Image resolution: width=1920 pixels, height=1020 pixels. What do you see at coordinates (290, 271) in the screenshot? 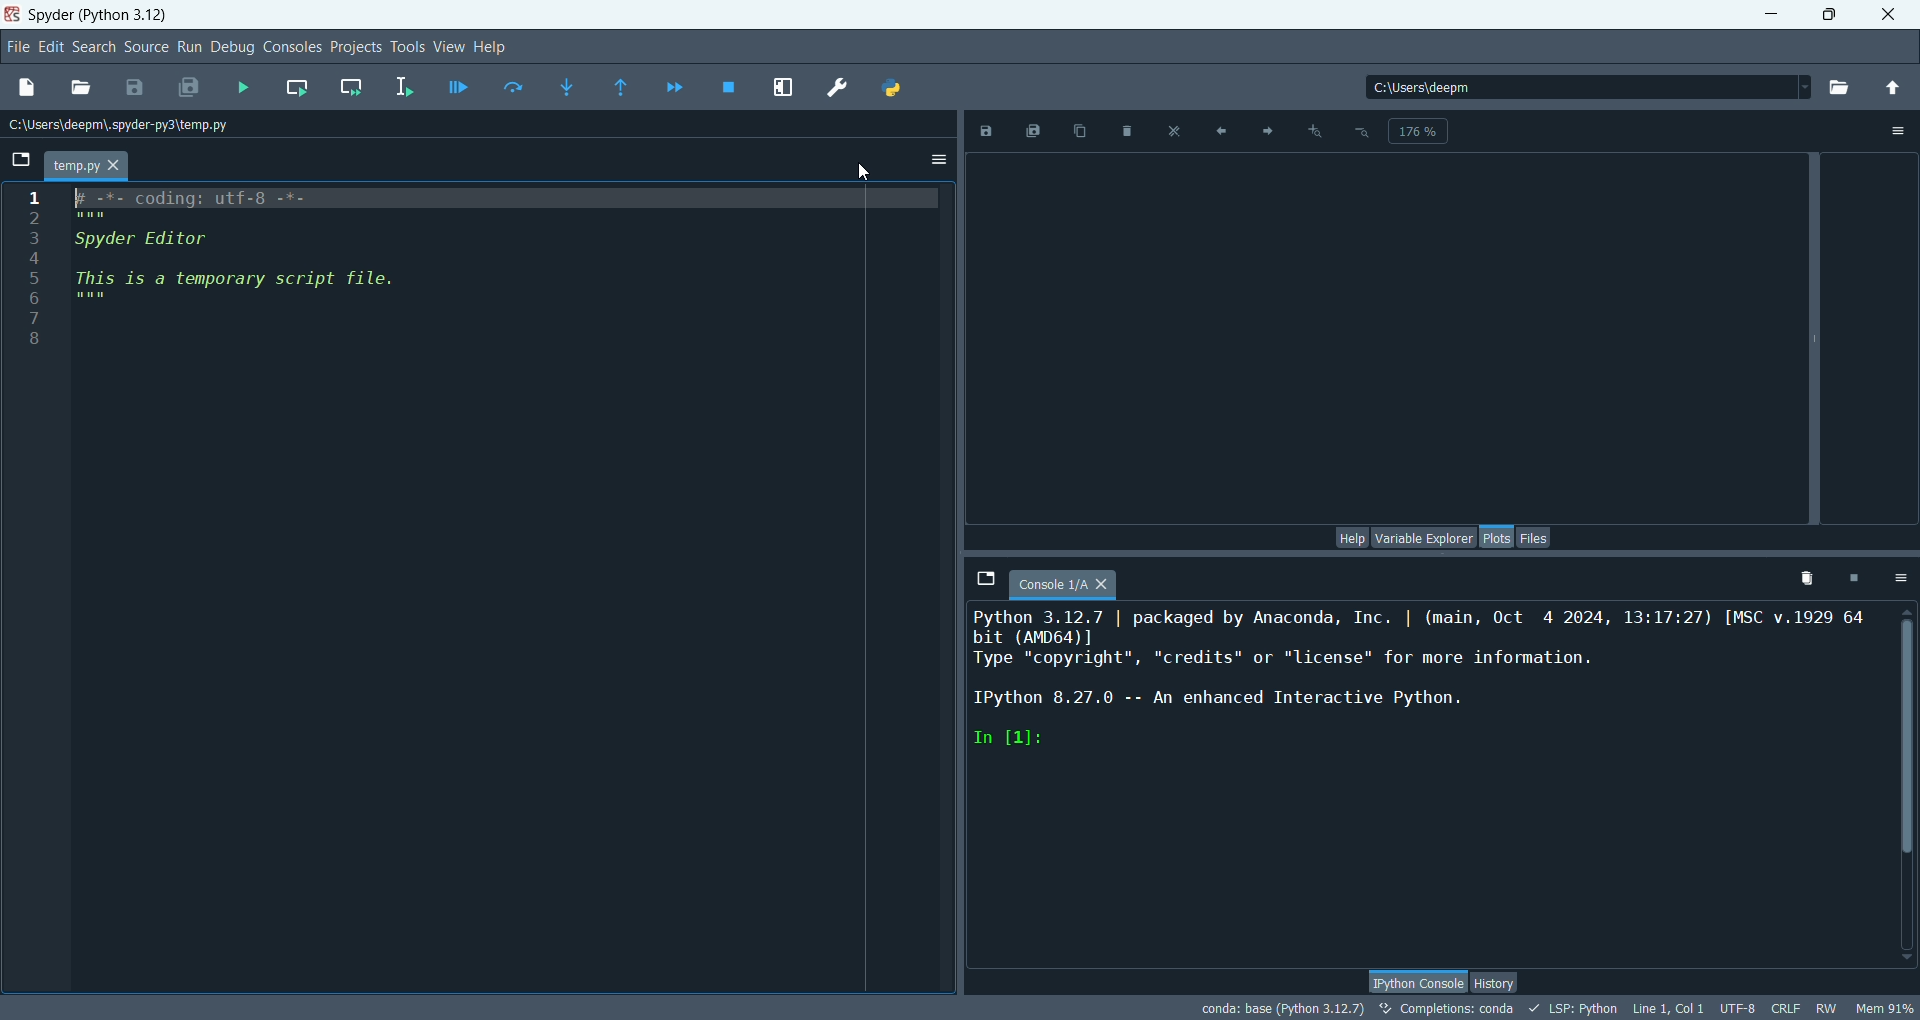
I see `script file` at bounding box center [290, 271].